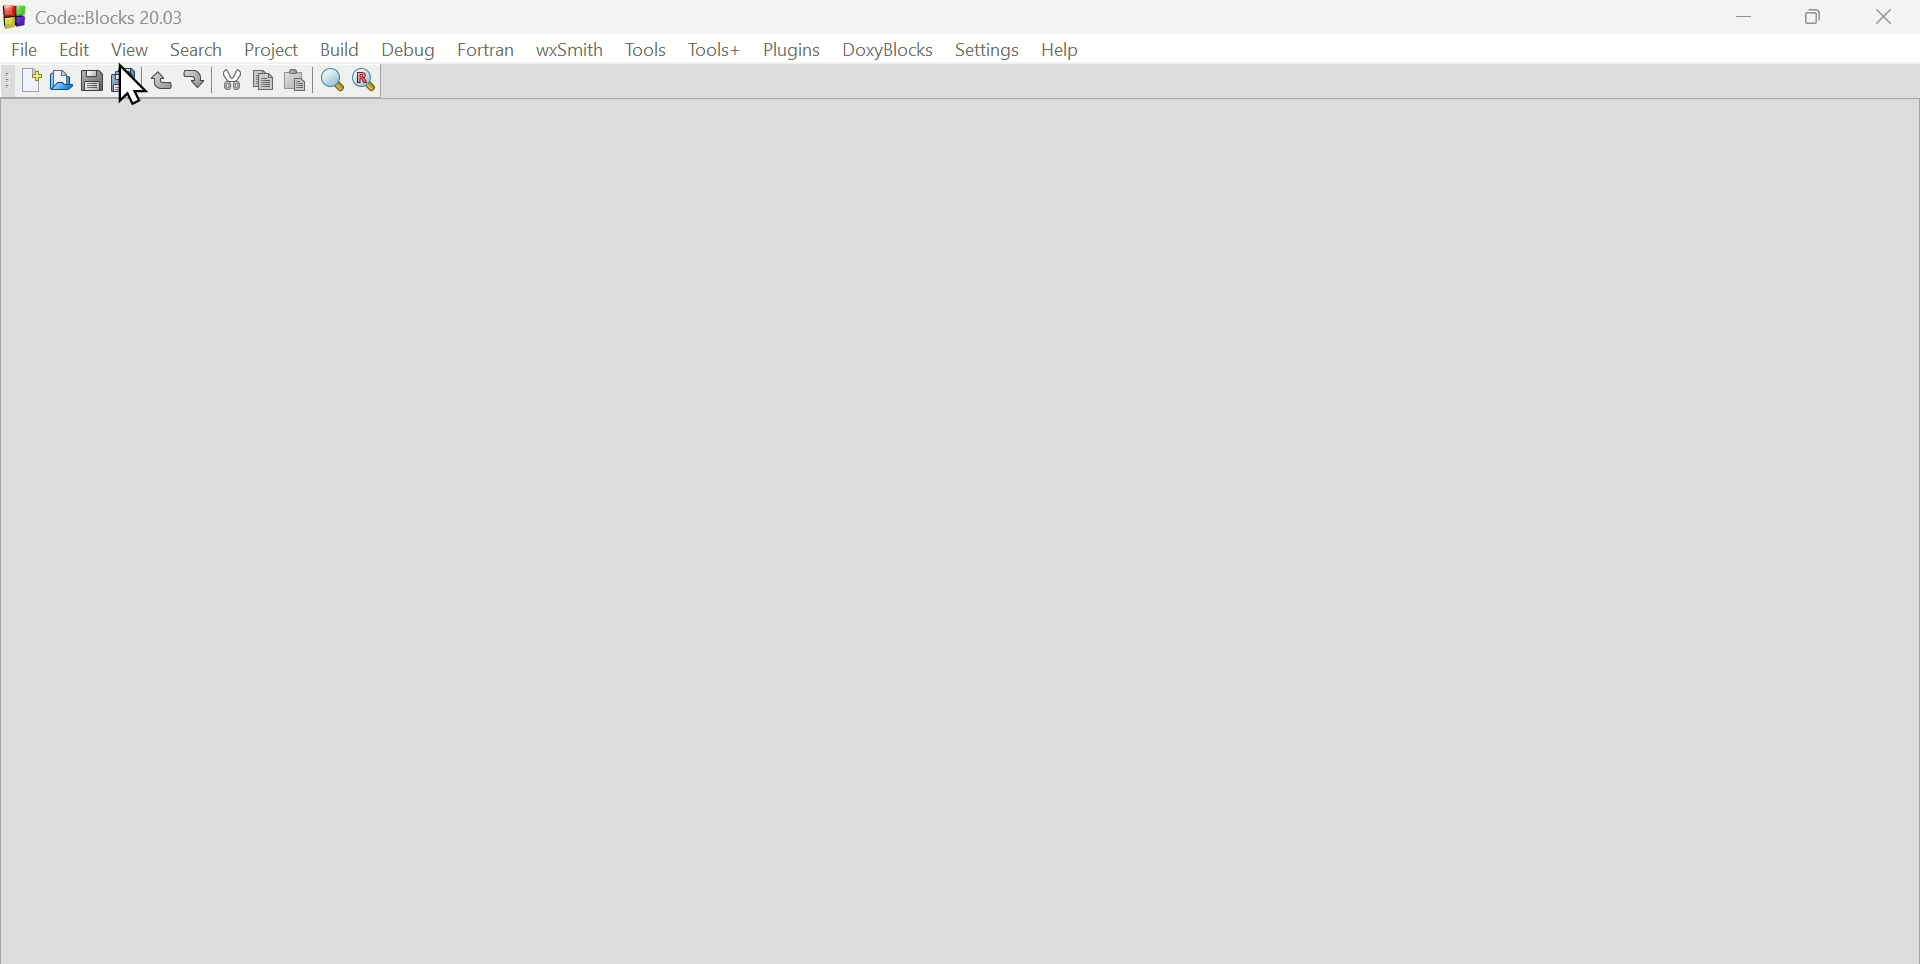 This screenshot has width=1920, height=964. Describe the element at coordinates (488, 49) in the screenshot. I see `Fortran` at that location.